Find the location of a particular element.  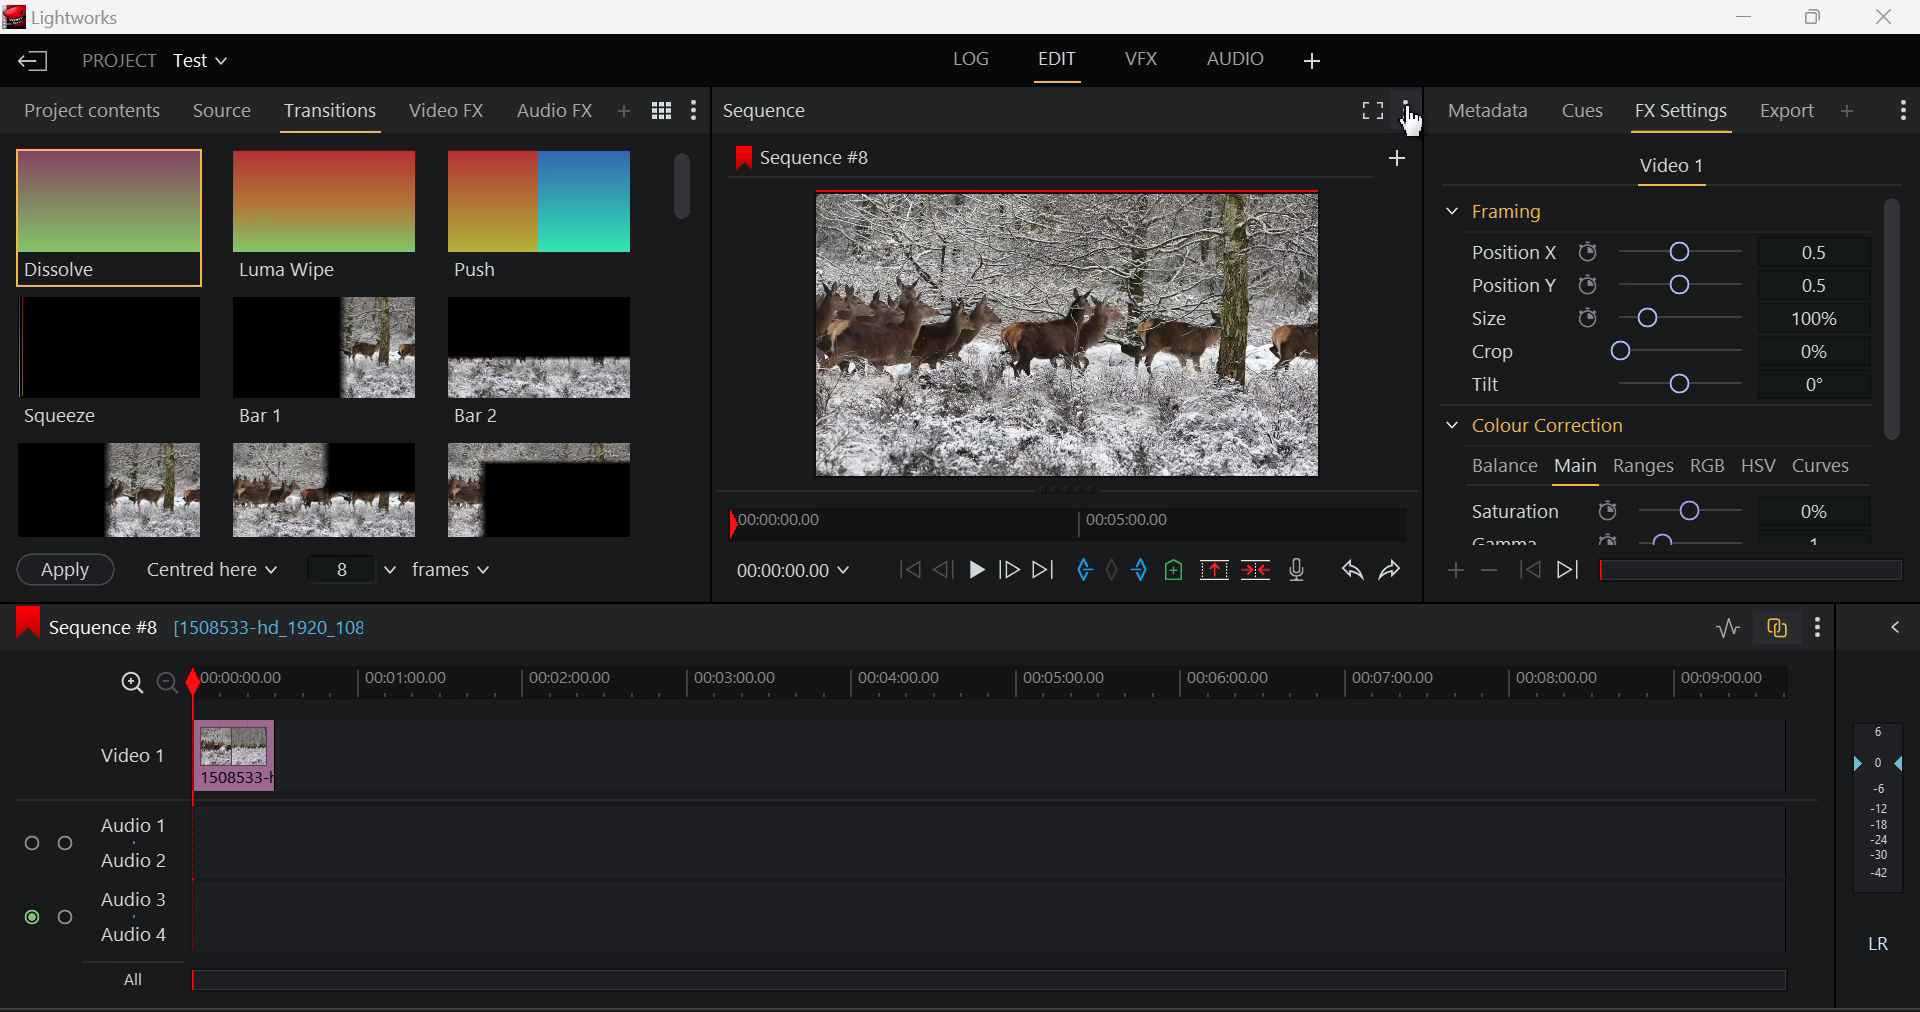

Box 1 is located at coordinates (107, 488).